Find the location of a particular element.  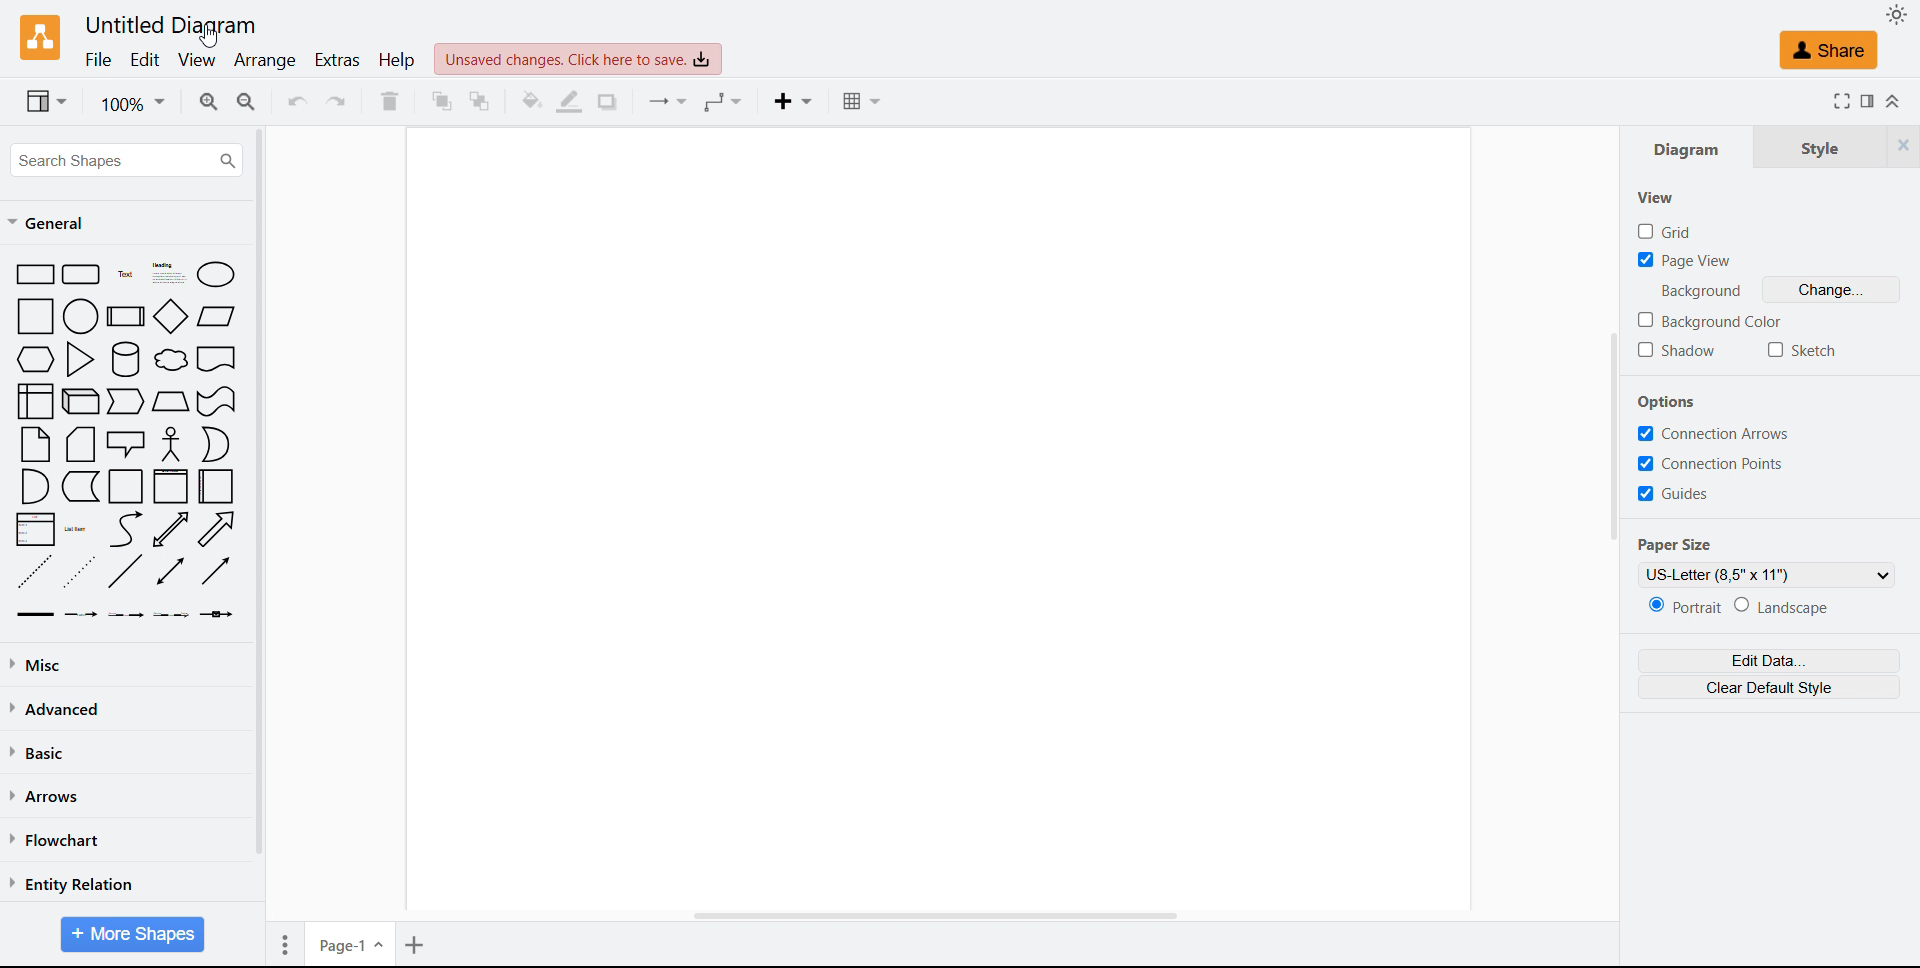

Insert  is located at coordinates (791, 101).